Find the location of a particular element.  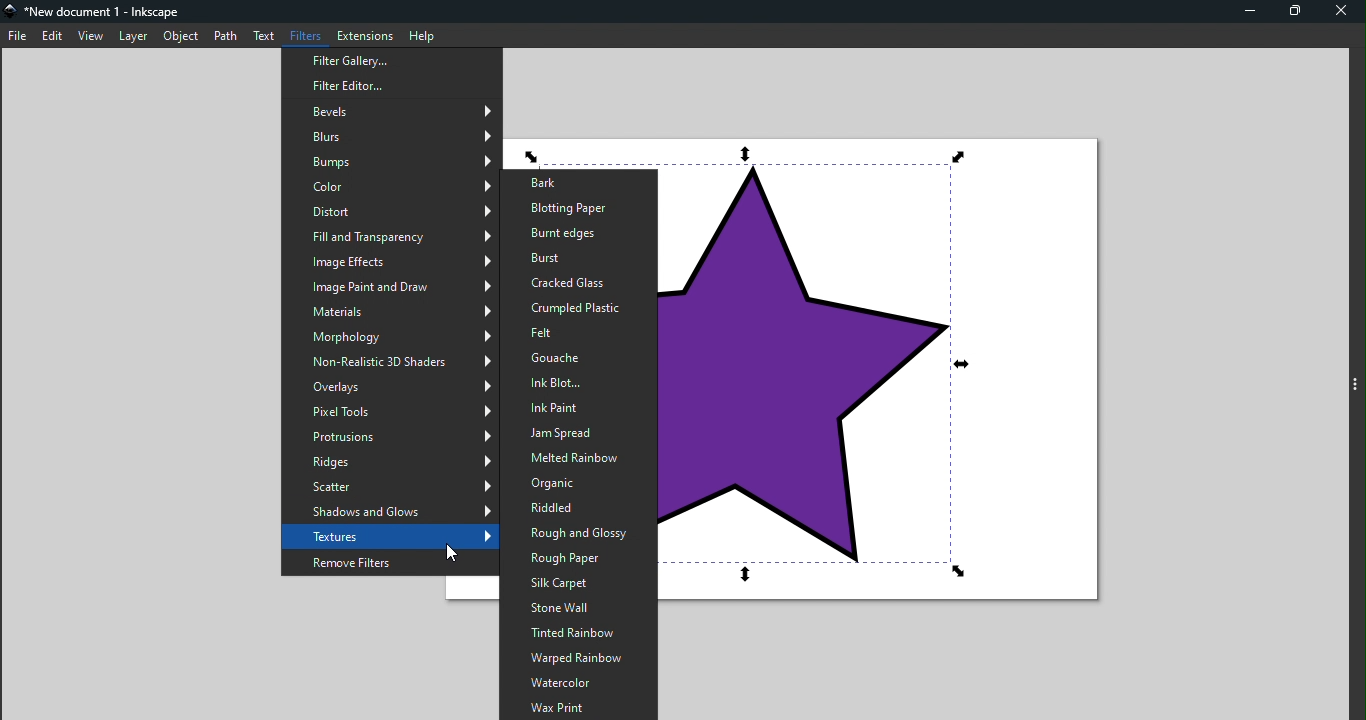

Text is located at coordinates (264, 38).